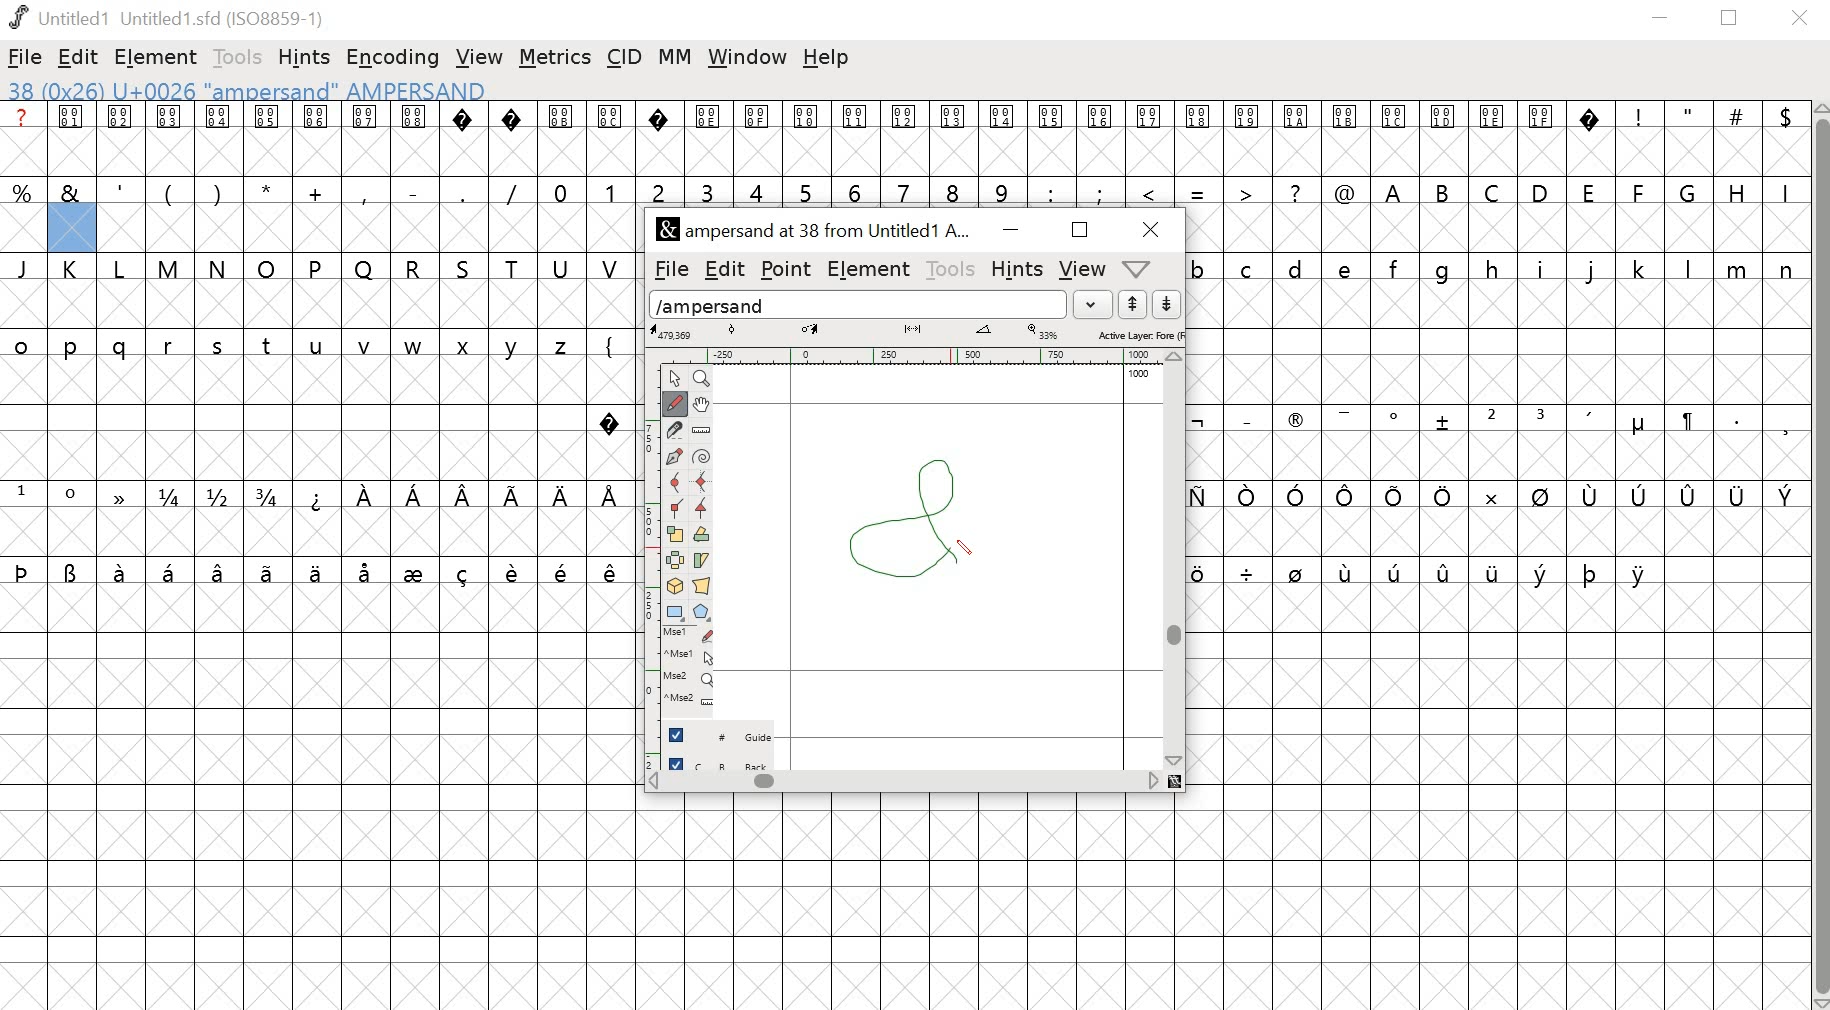  Describe the element at coordinates (968, 549) in the screenshot. I see `pen position(cursor)` at that location.